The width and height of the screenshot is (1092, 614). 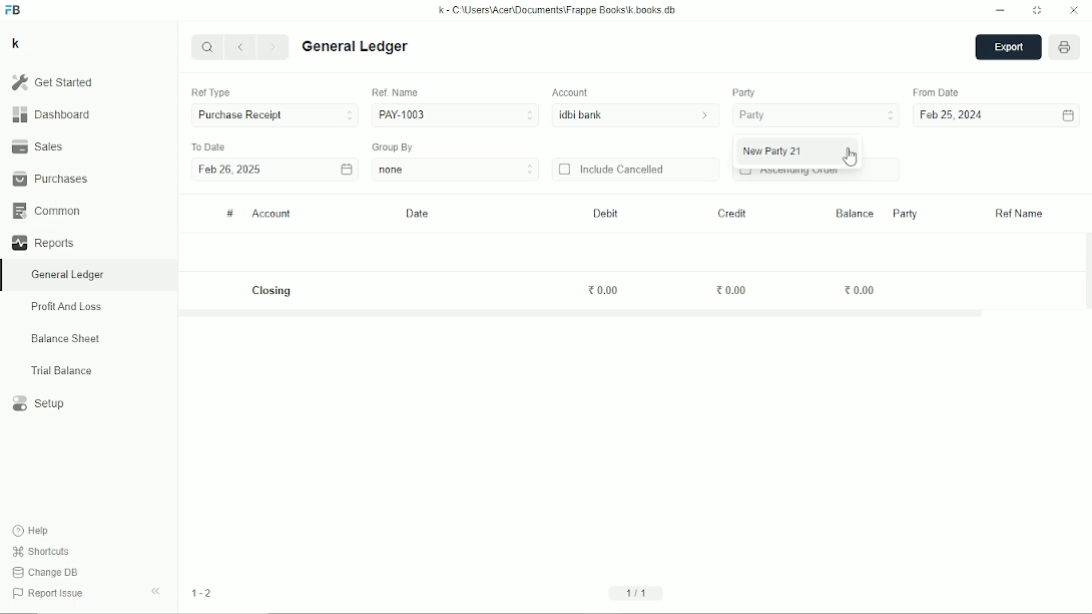 What do you see at coordinates (572, 93) in the screenshot?
I see `Account` at bounding box center [572, 93].